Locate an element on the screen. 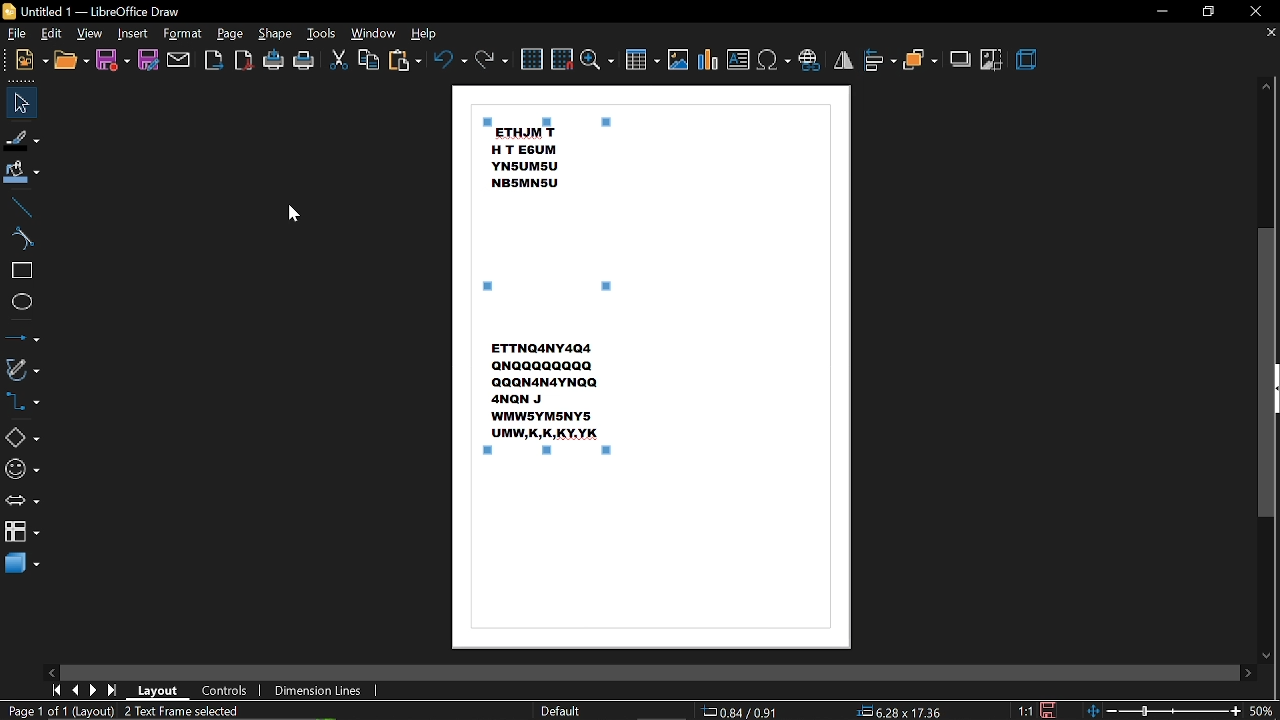 Image resolution: width=1280 pixels, height=720 pixels. symbol shapes is located at coordinates (22, 469).